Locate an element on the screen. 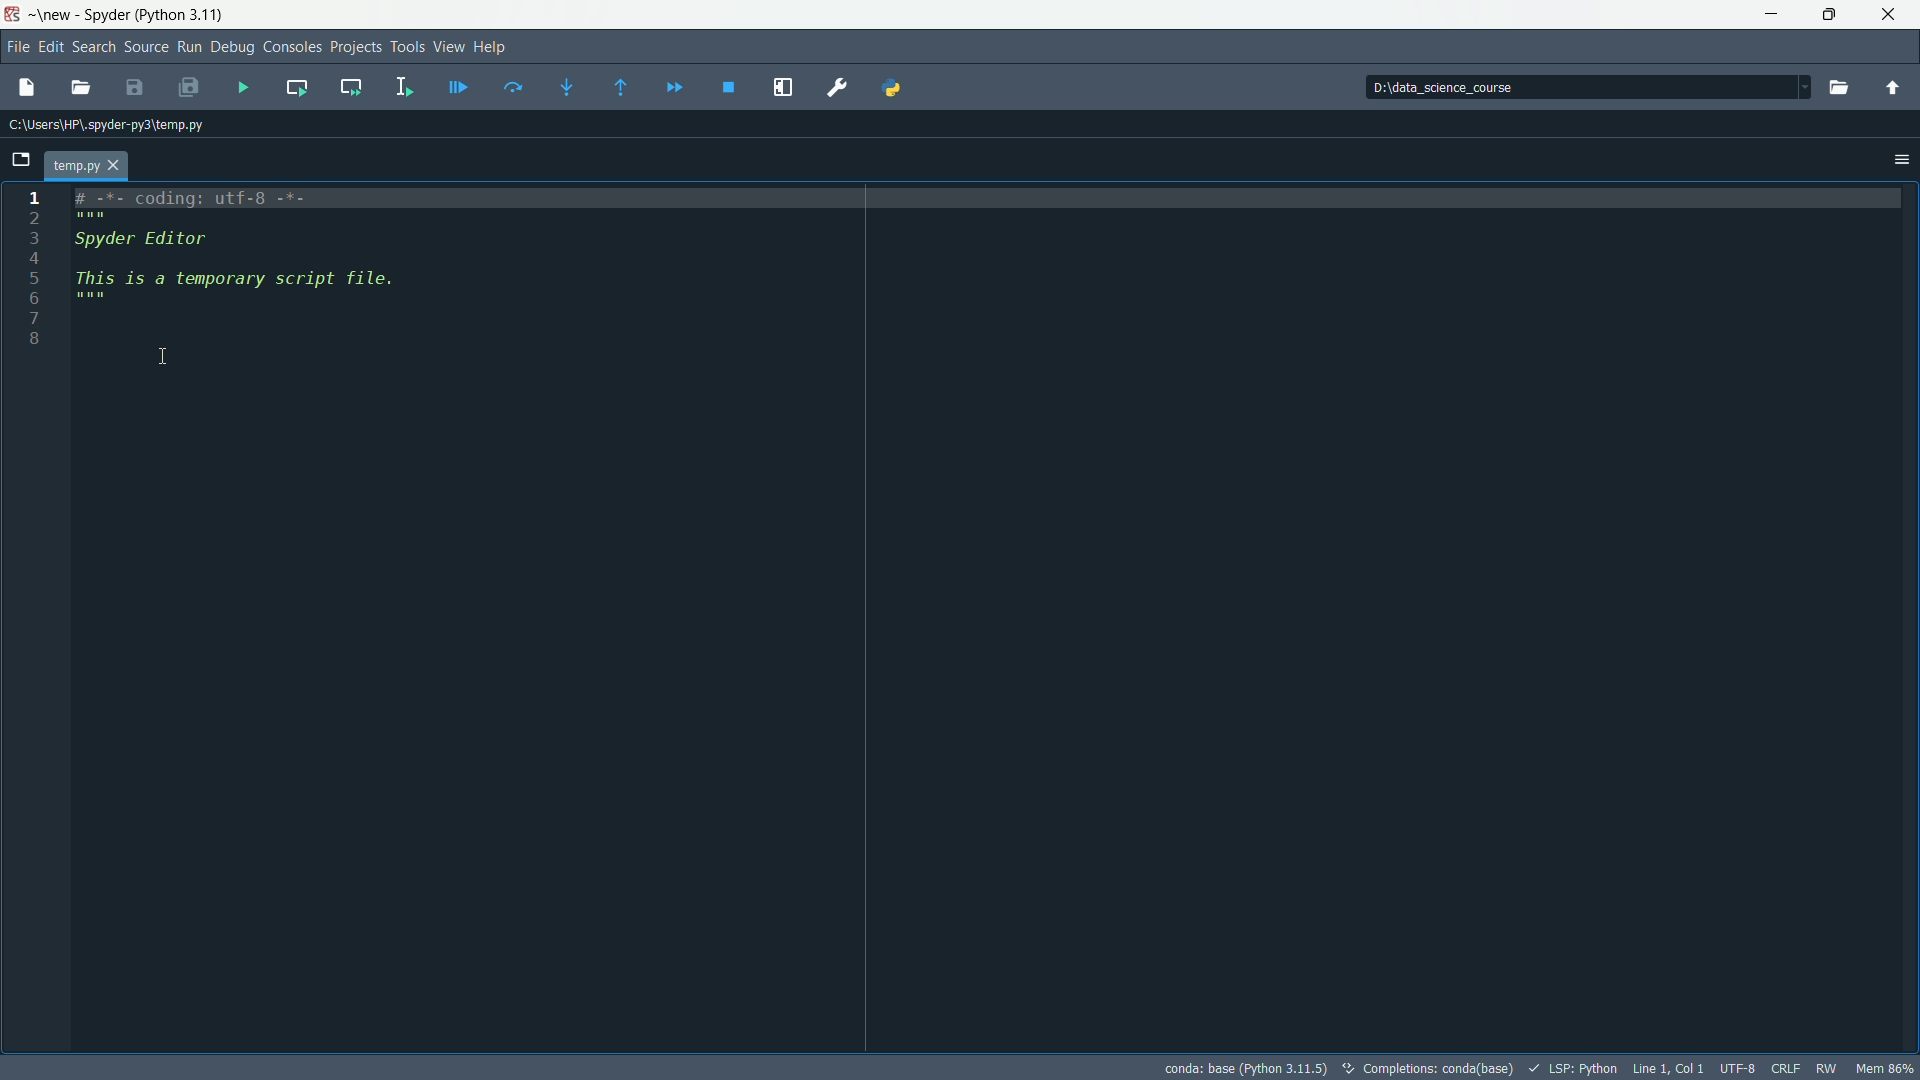 Image resolution: width=1920 pixels, height=1080 pixels. stop debugging is located at coordinates (733, 87).